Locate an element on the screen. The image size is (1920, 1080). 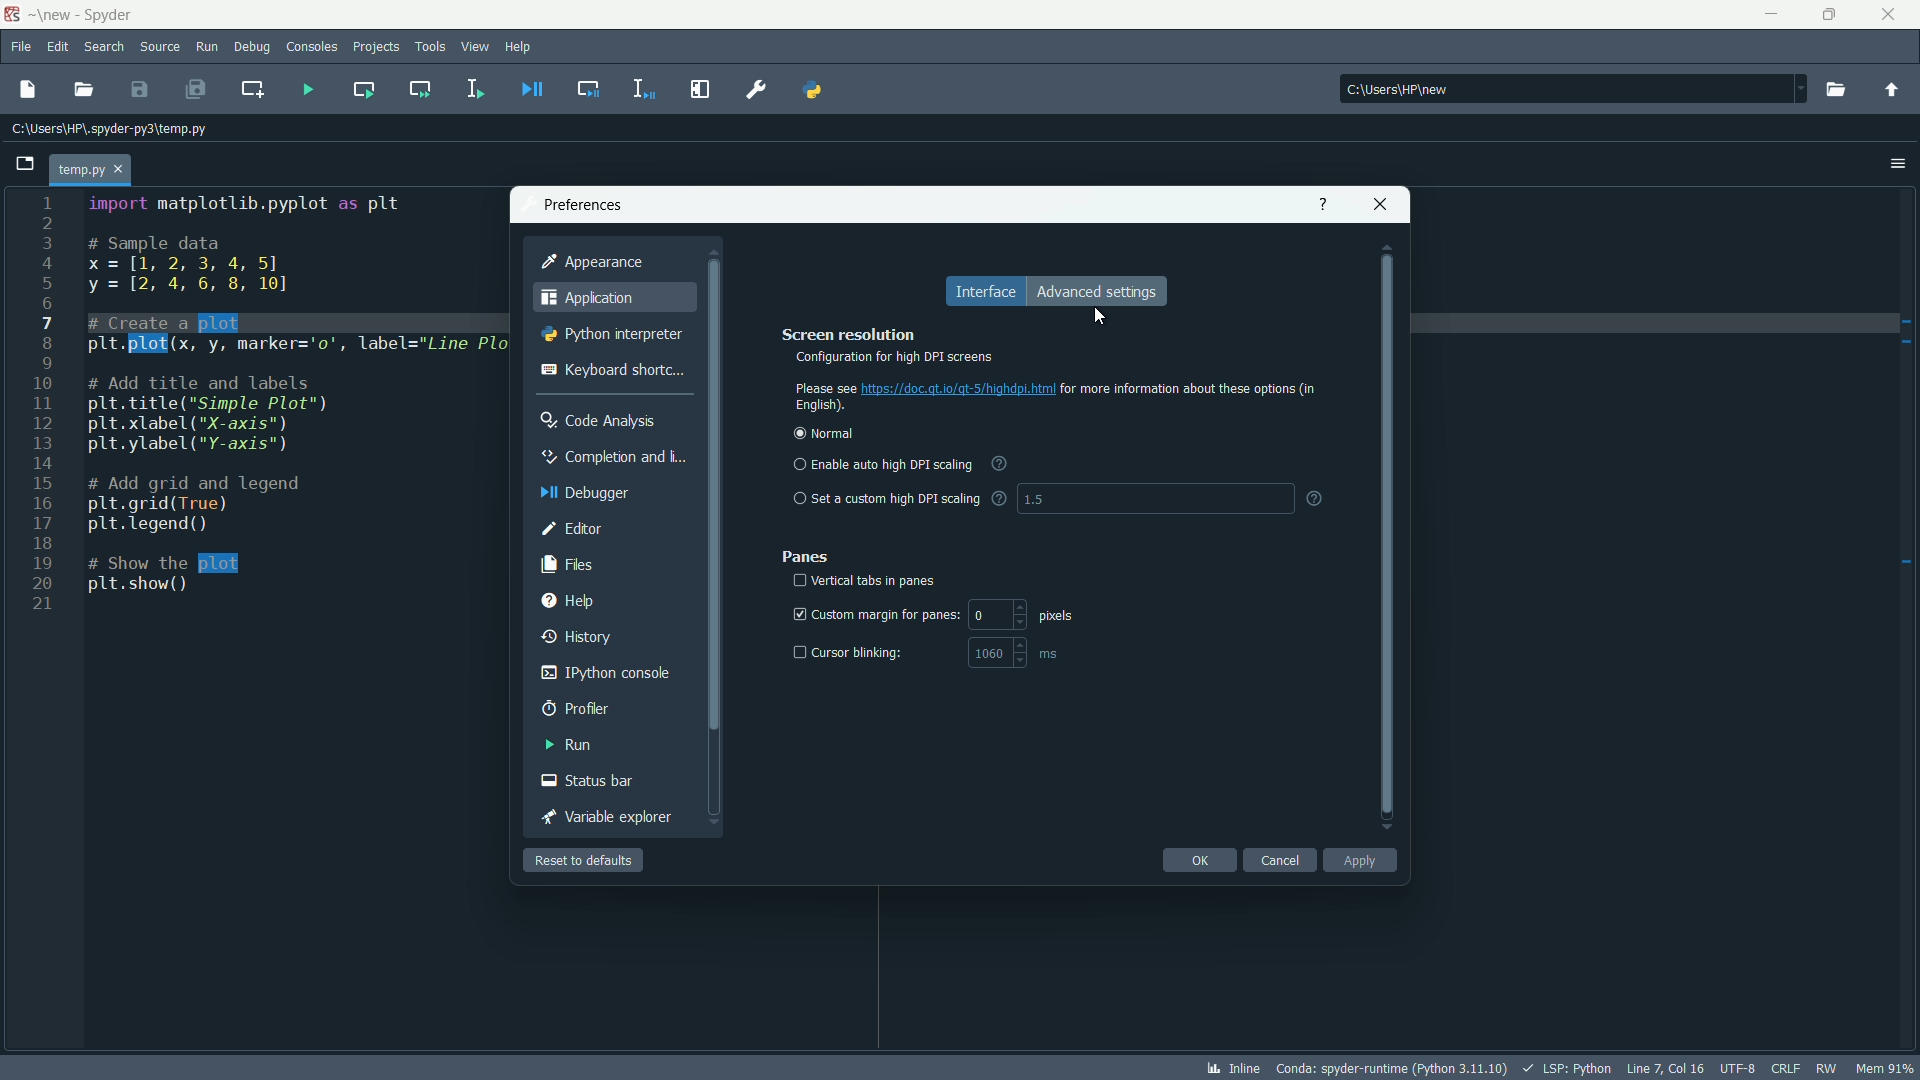
maximize is located at coordinates (1833, 15).